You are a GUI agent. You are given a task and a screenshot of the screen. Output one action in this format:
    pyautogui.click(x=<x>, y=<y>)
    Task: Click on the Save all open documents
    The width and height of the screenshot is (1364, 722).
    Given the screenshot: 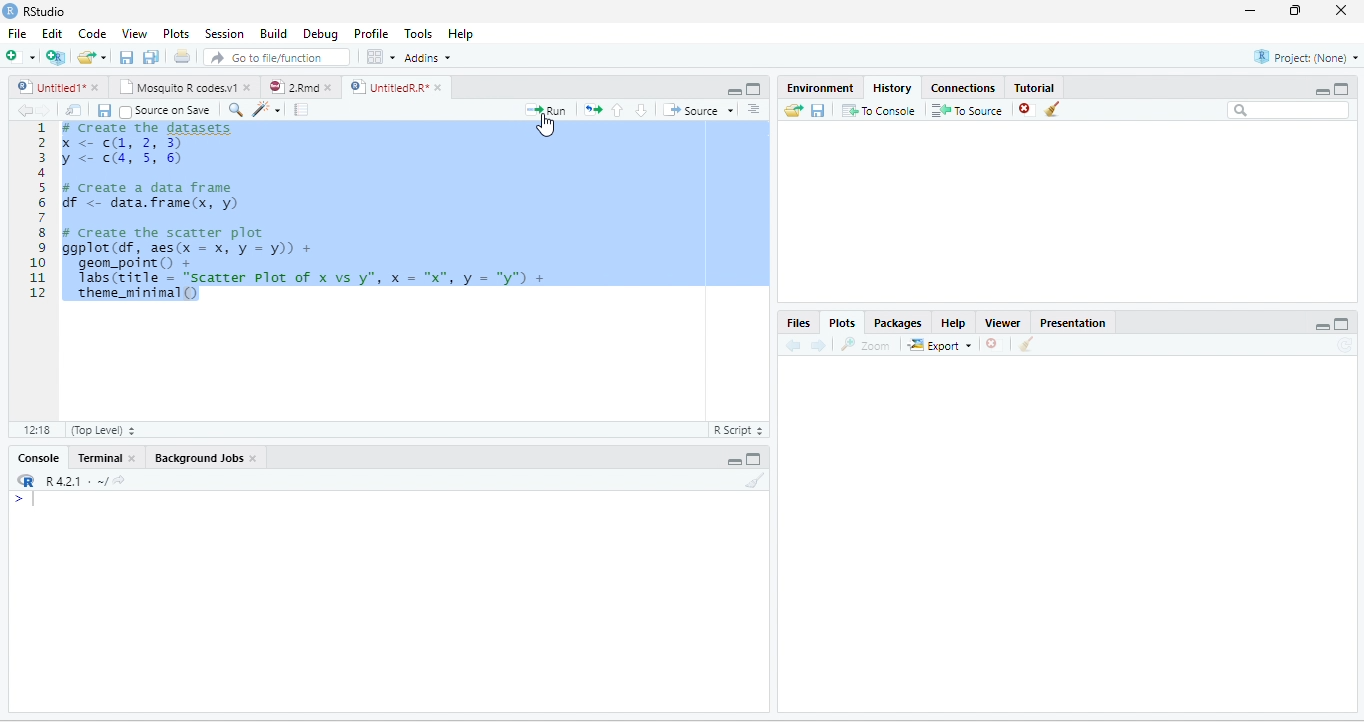 What is the action you would take?
    pyautogui.click(x=151, y=56)
    